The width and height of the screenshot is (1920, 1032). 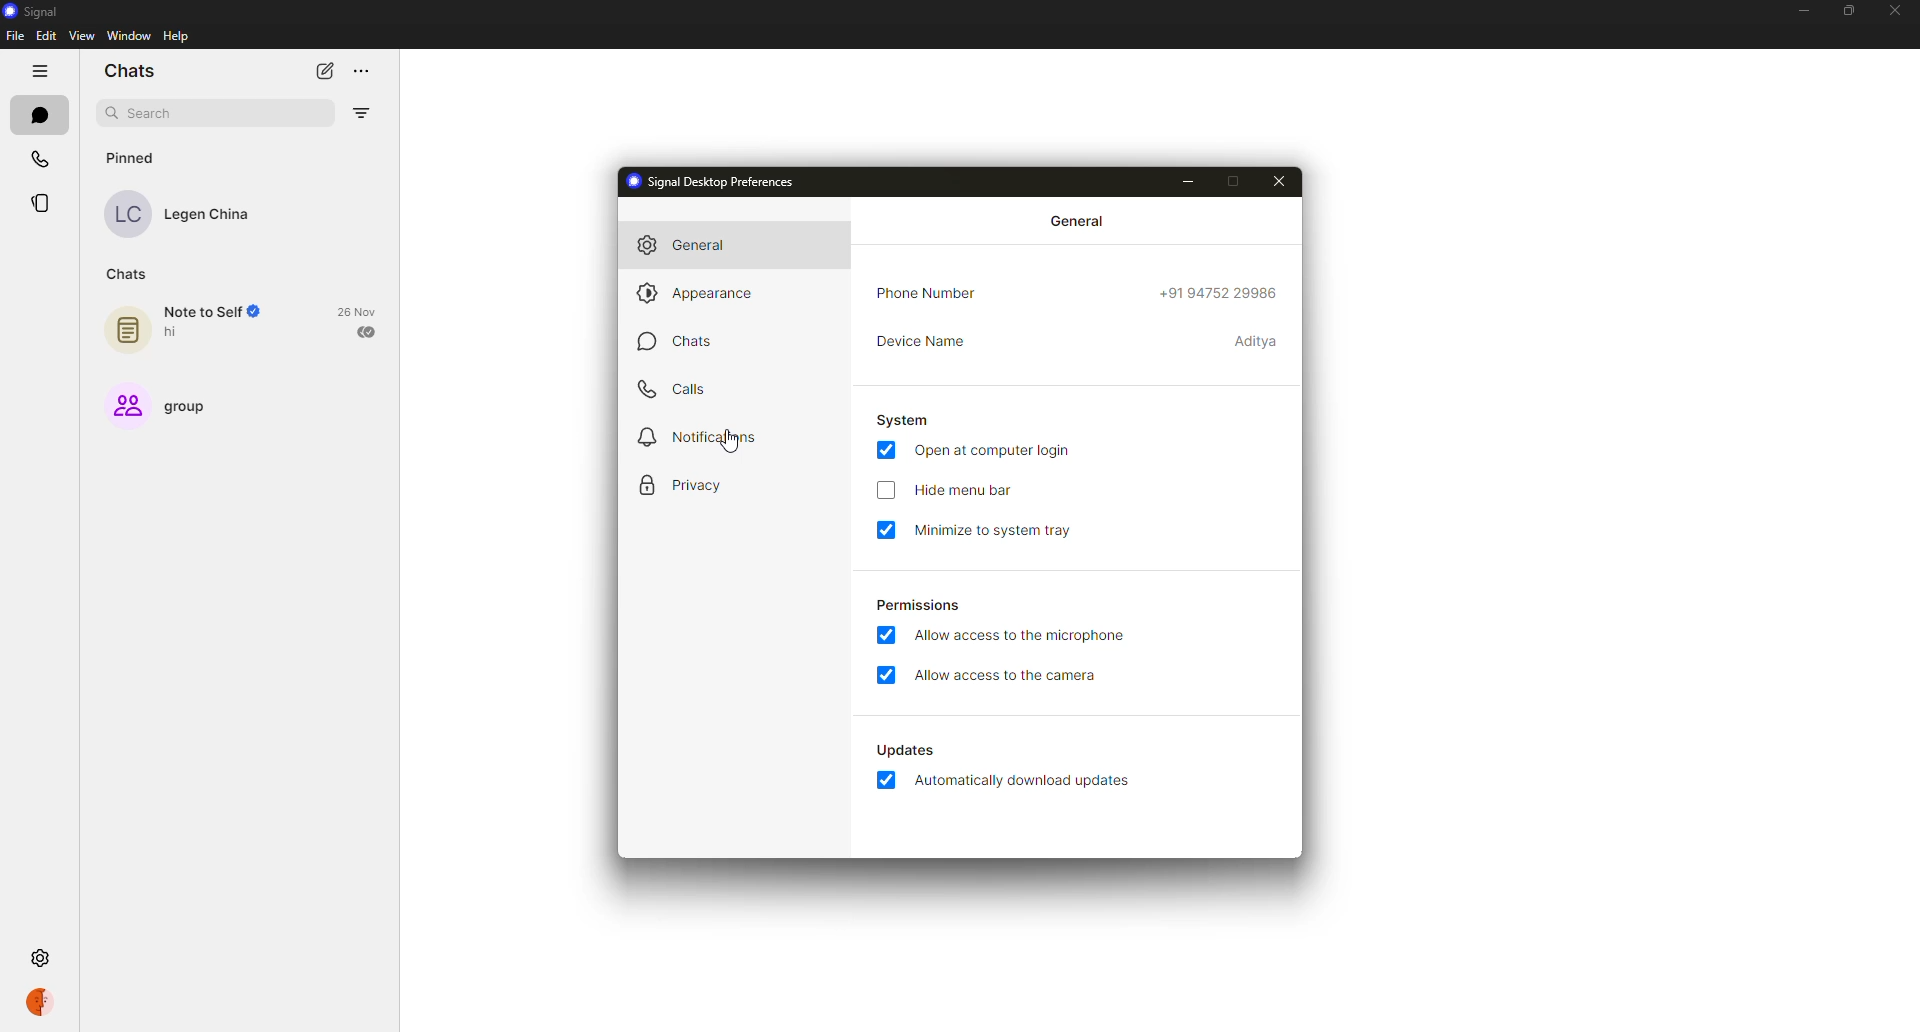 What do you see at coordinates (1075, 222) in the screenshot?
I see `general` at bounding box center [1075, 222].